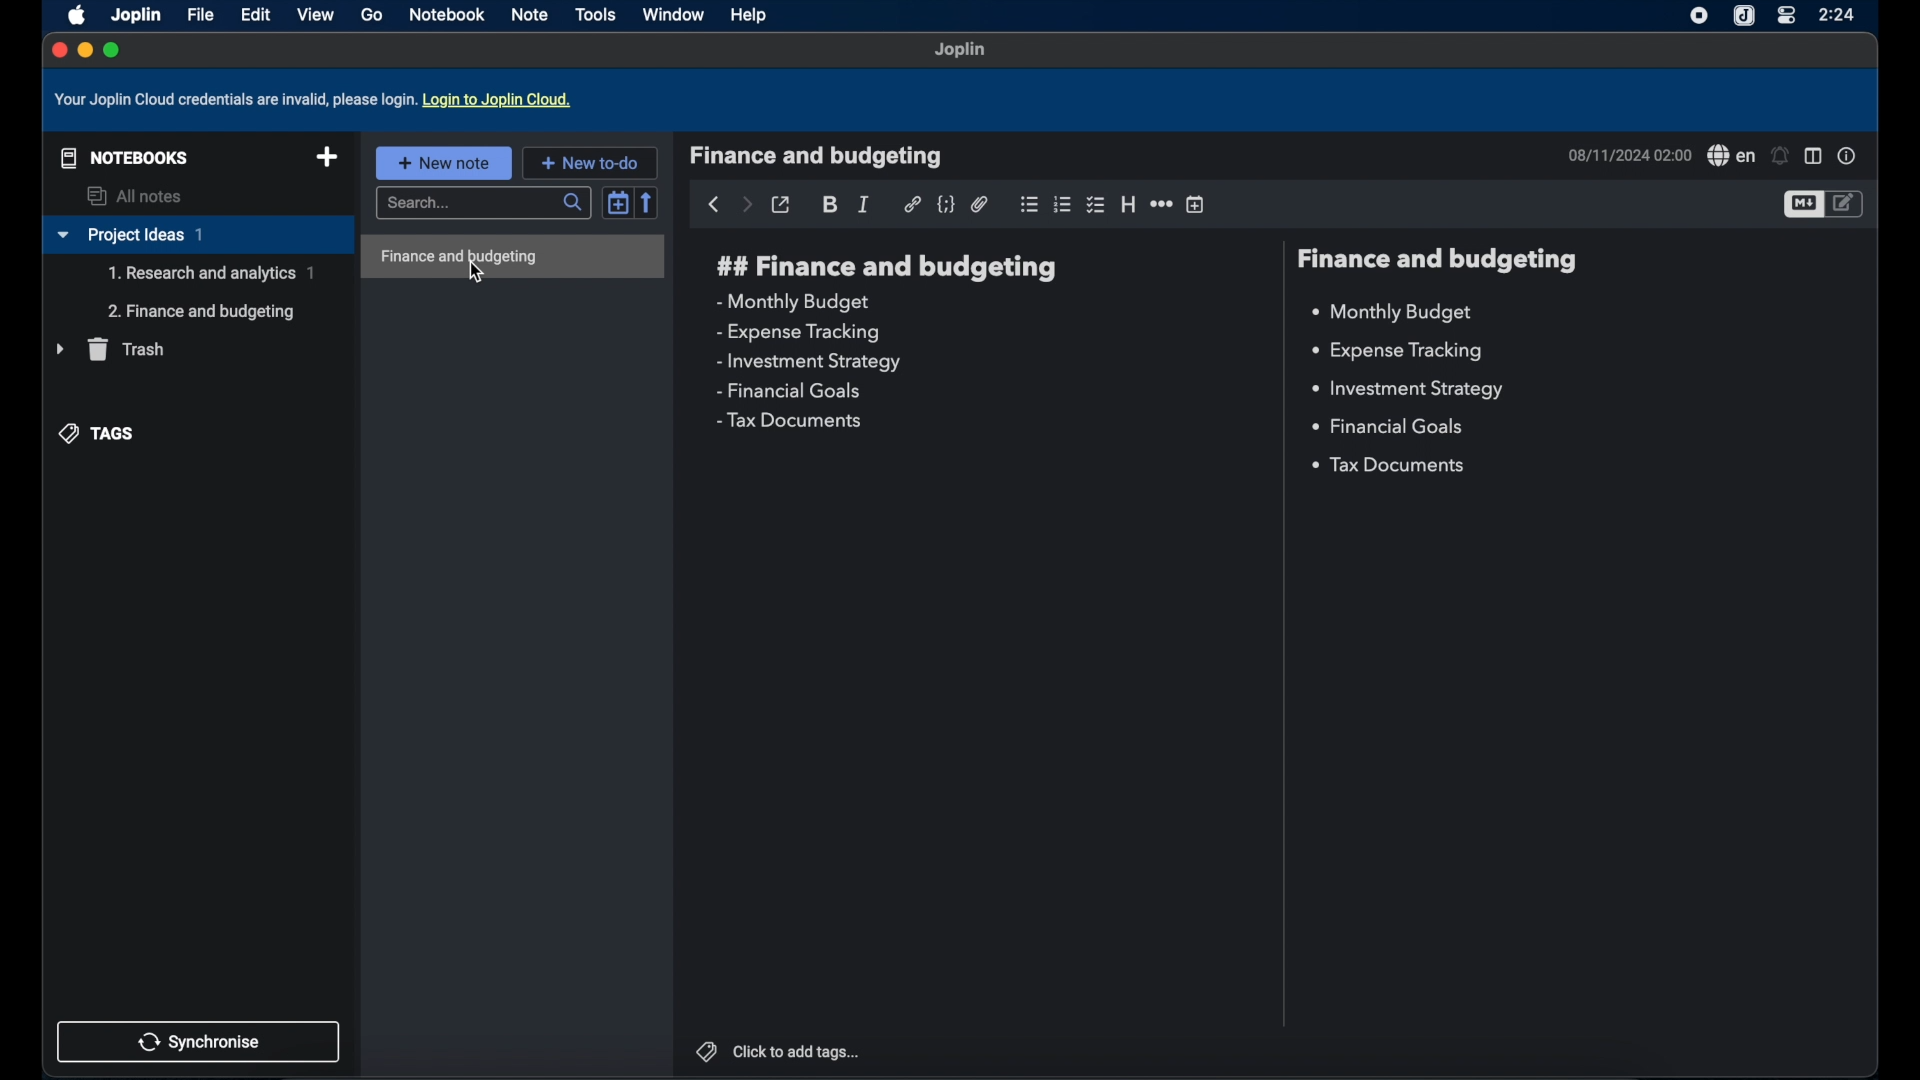 The image size is (1920, 1080). What do you see at coordinates (713, 205) in the screenshot?
I see `back` at bounding box center [713, 205].